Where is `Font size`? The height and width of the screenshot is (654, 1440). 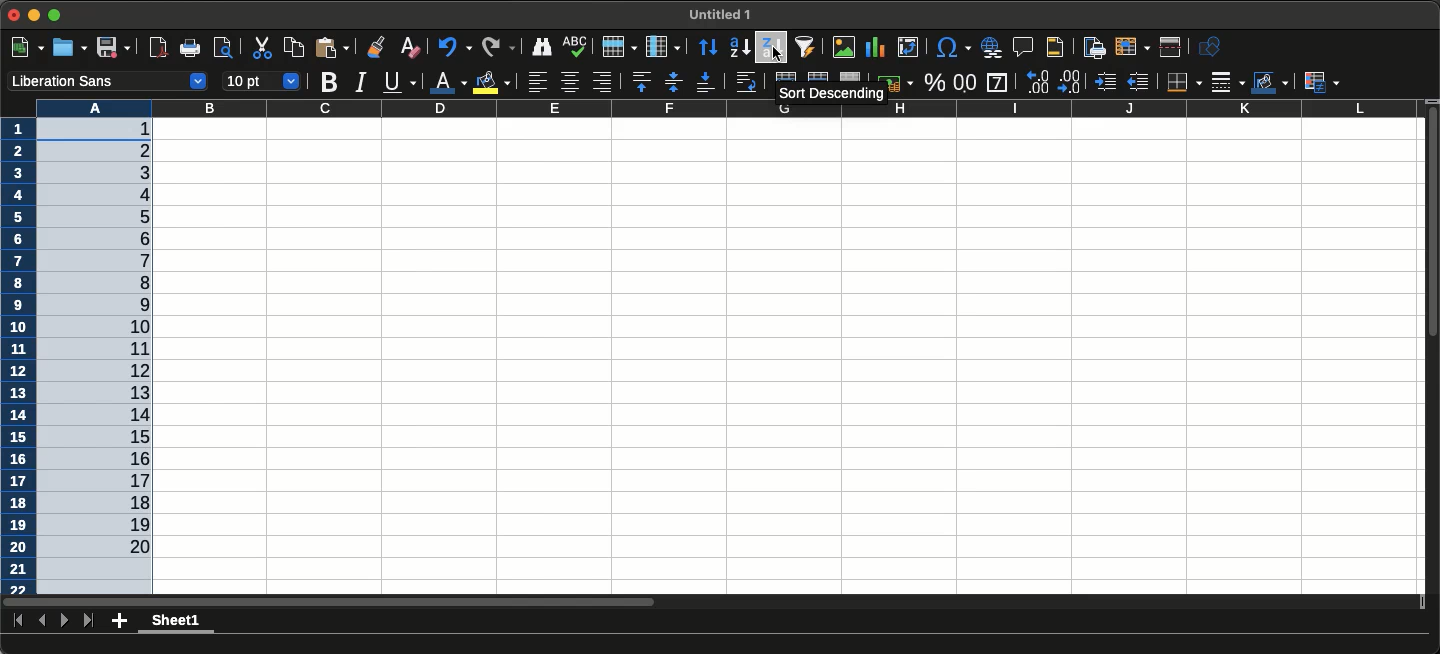 Font size is located at coordinates (261, 82).